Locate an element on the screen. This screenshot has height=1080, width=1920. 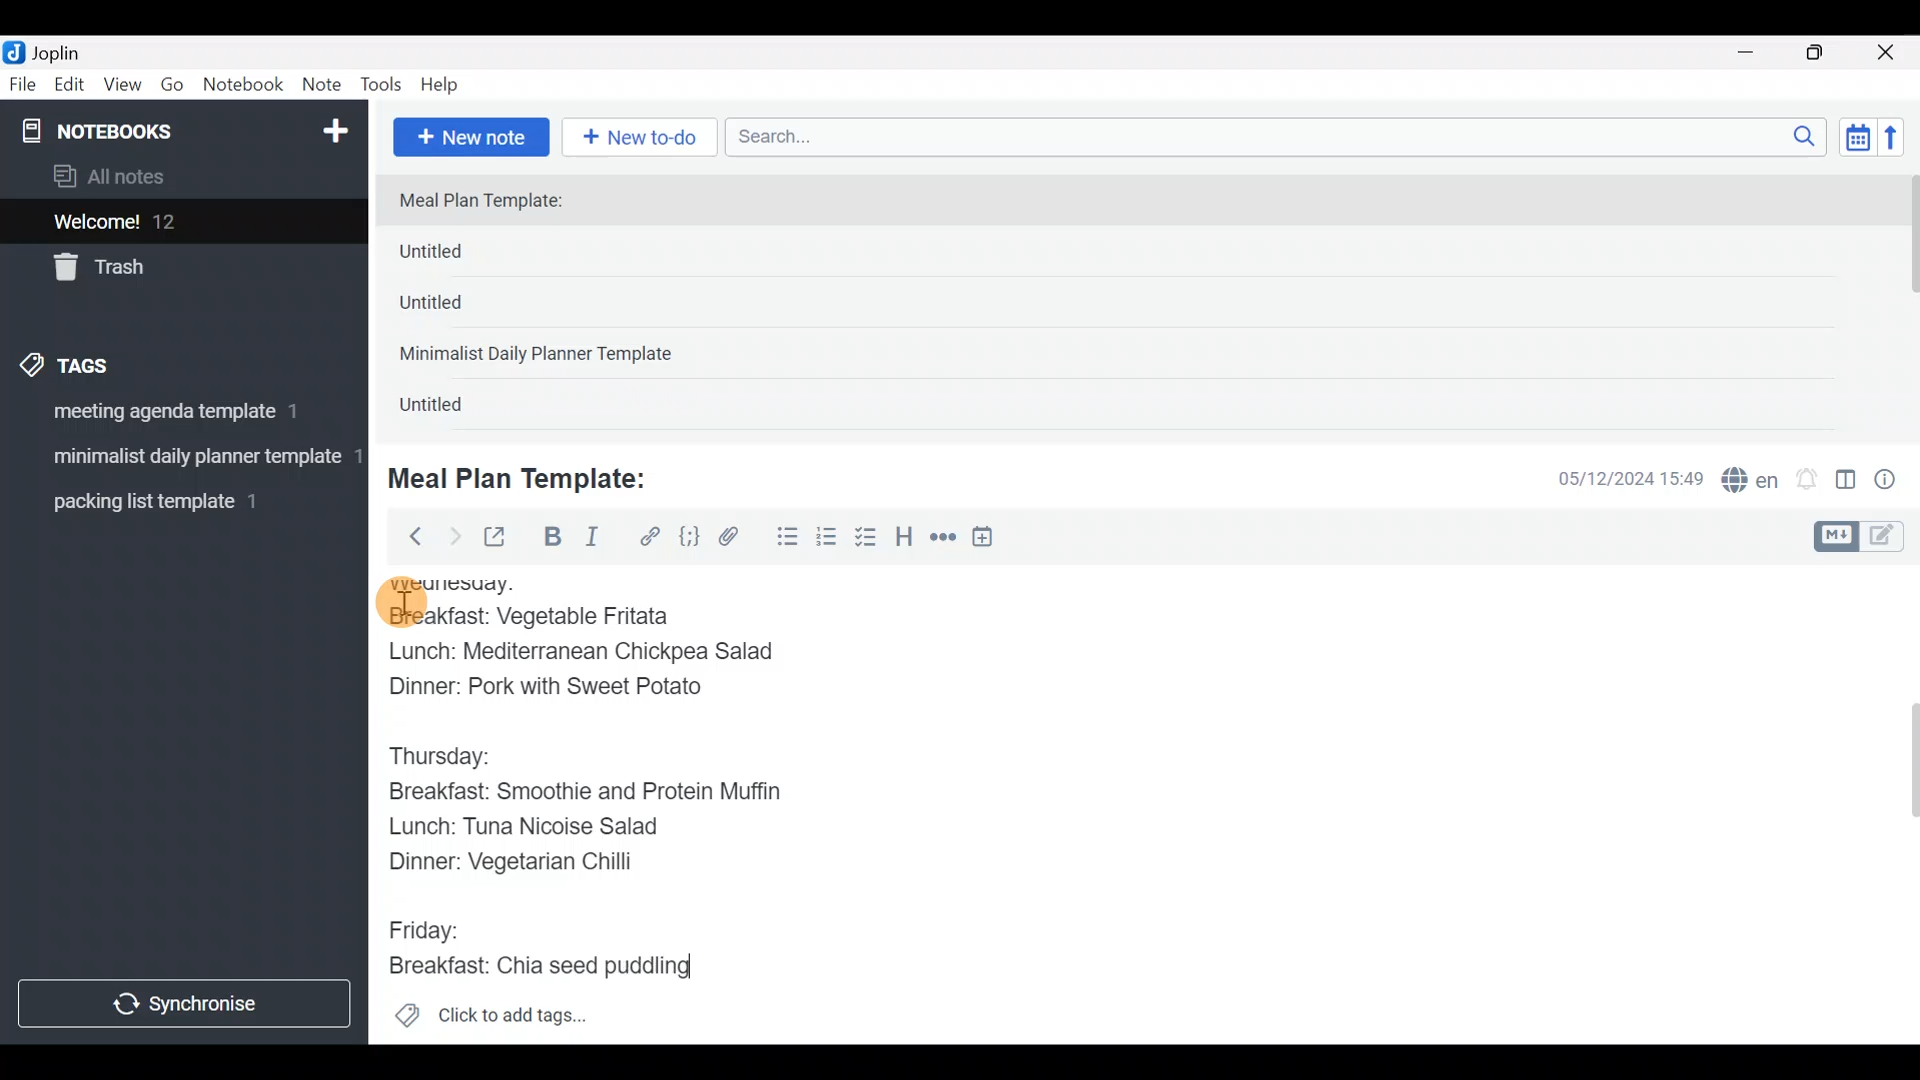
Checkbox is located at coordinates (868, 539).